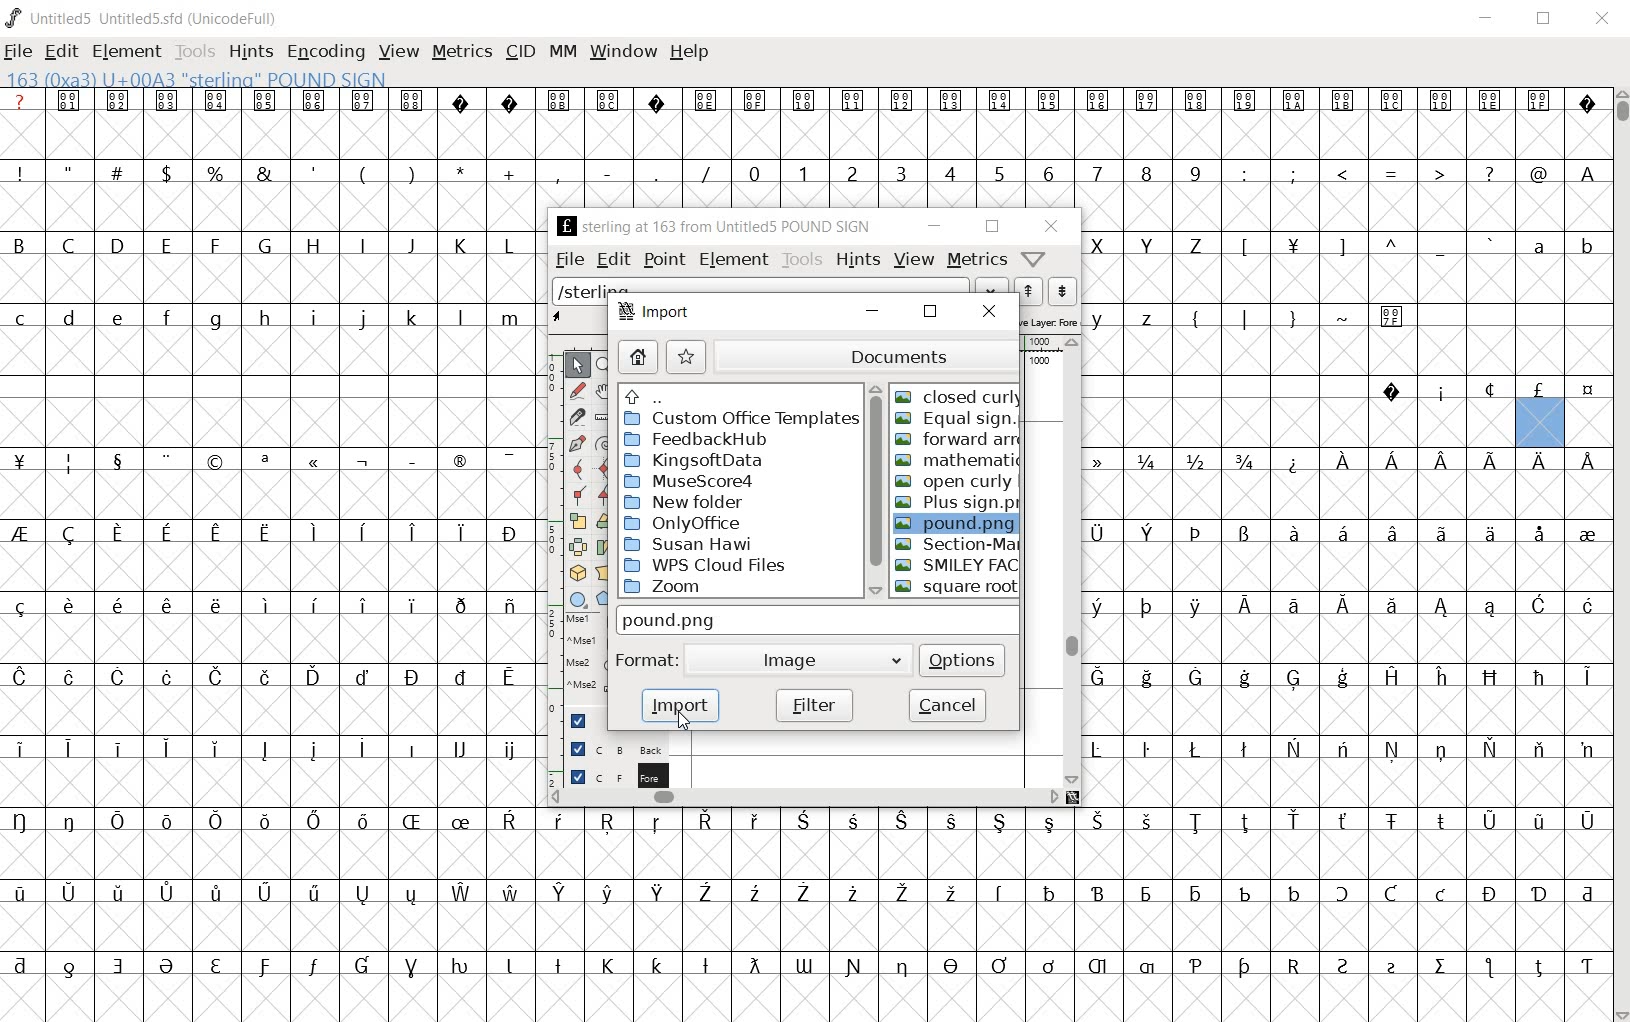 This screenshot has width=1630, height=1022. Describe the element at coordinates (70, 534) in the screenshot. I see `Symbol` at that location.